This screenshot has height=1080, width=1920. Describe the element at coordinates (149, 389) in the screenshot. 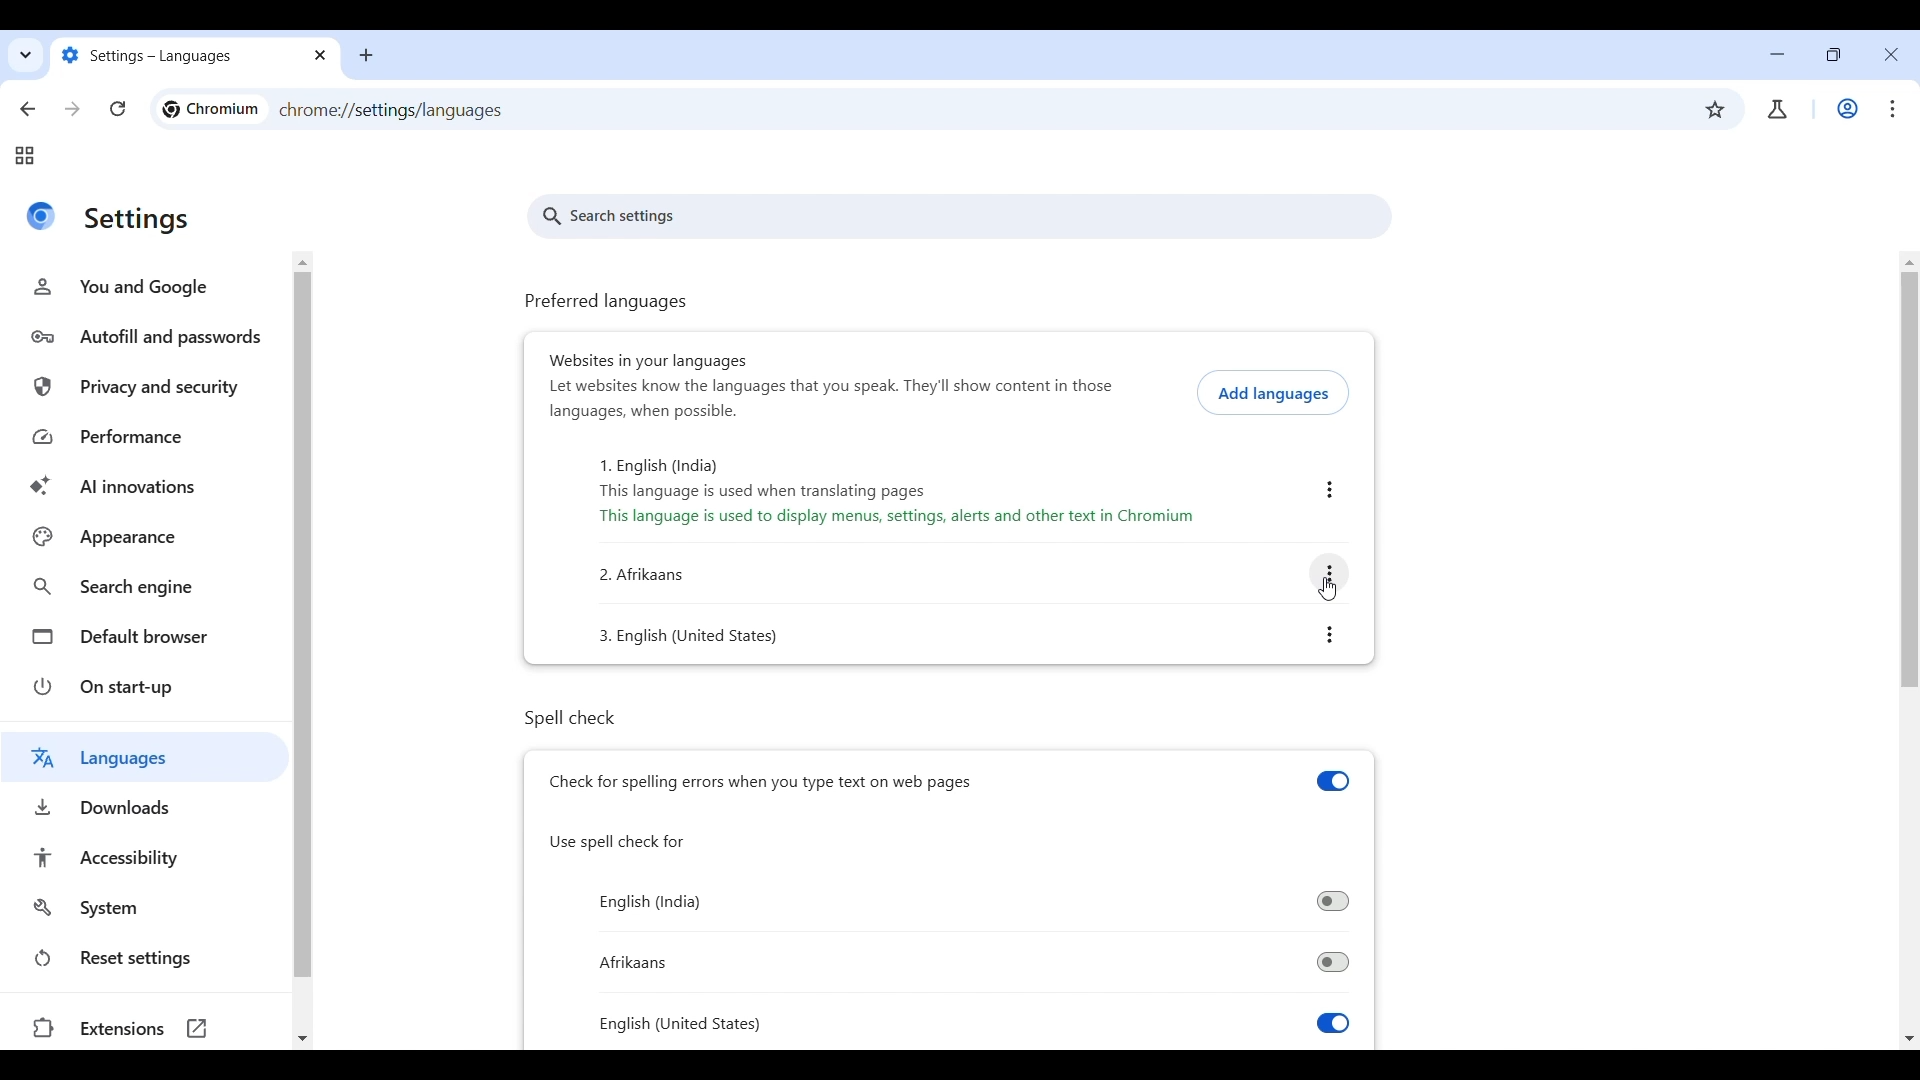

I see `Privacy and security` at that location.